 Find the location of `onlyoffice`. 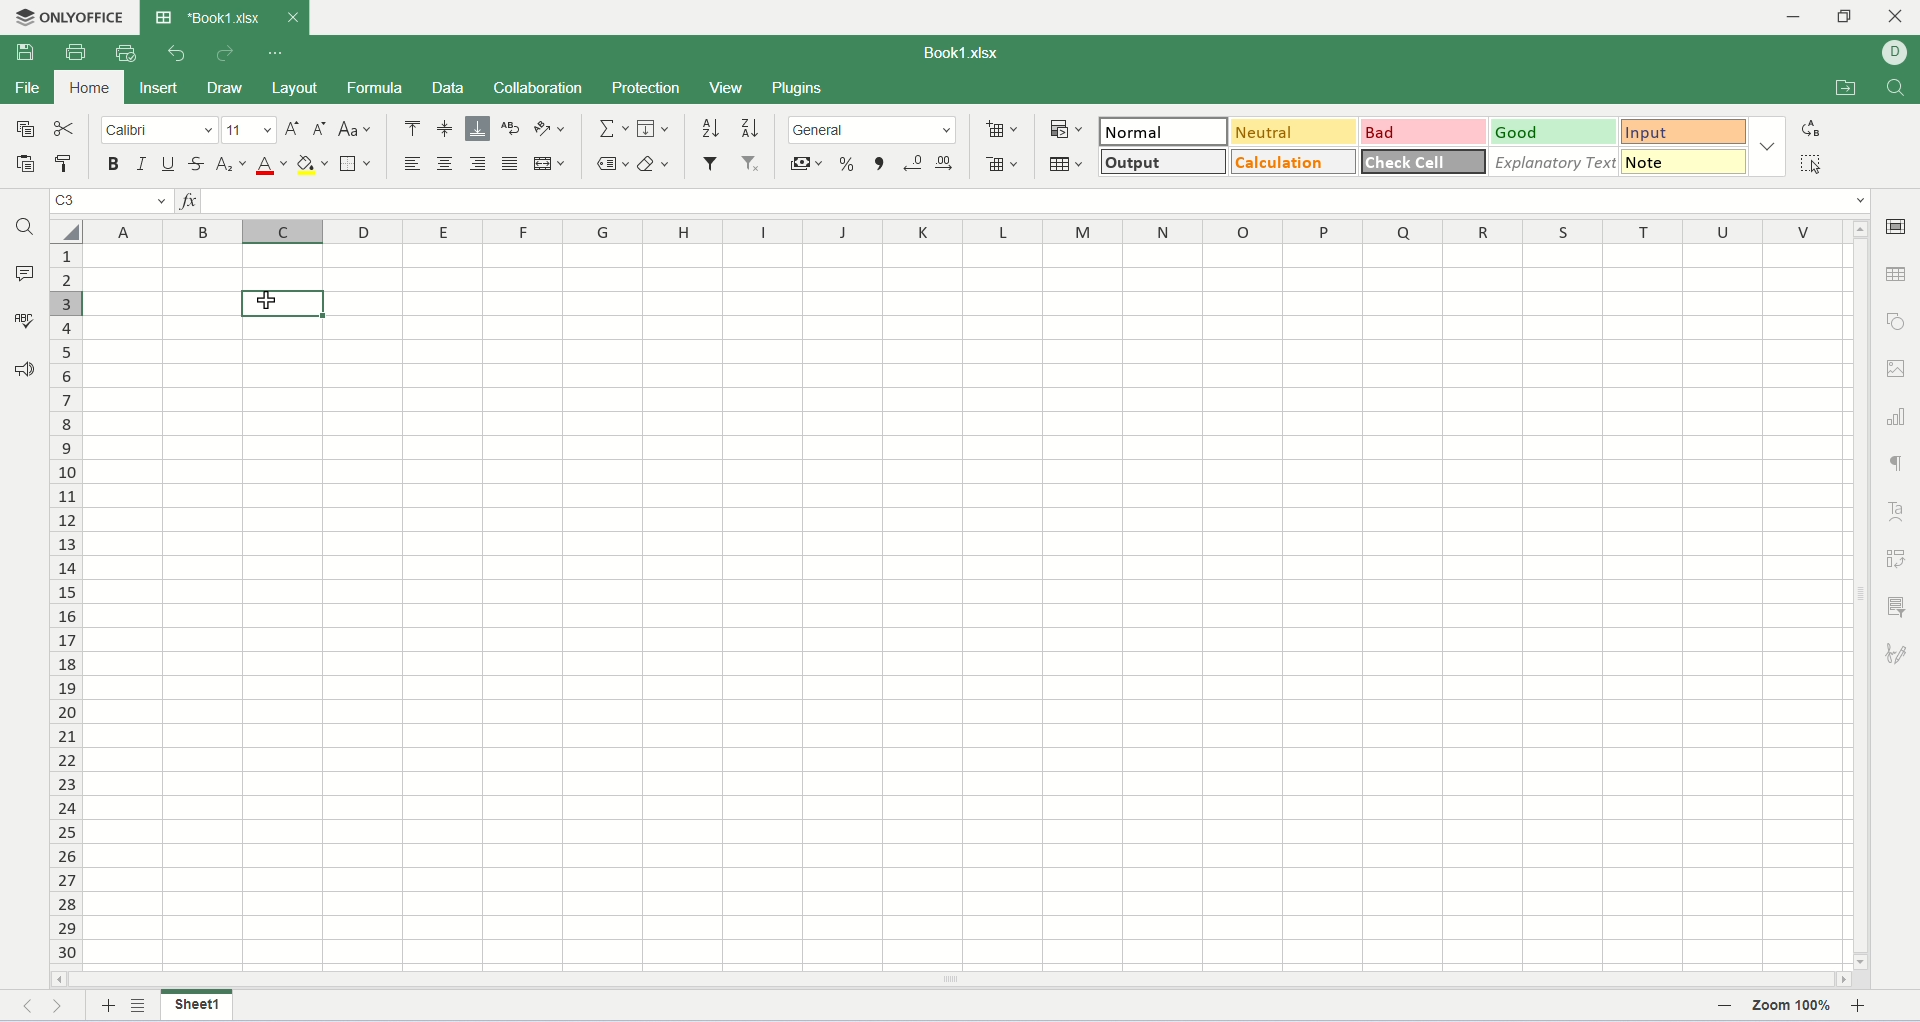

onlyoffice is located at coordinates (67, 14).